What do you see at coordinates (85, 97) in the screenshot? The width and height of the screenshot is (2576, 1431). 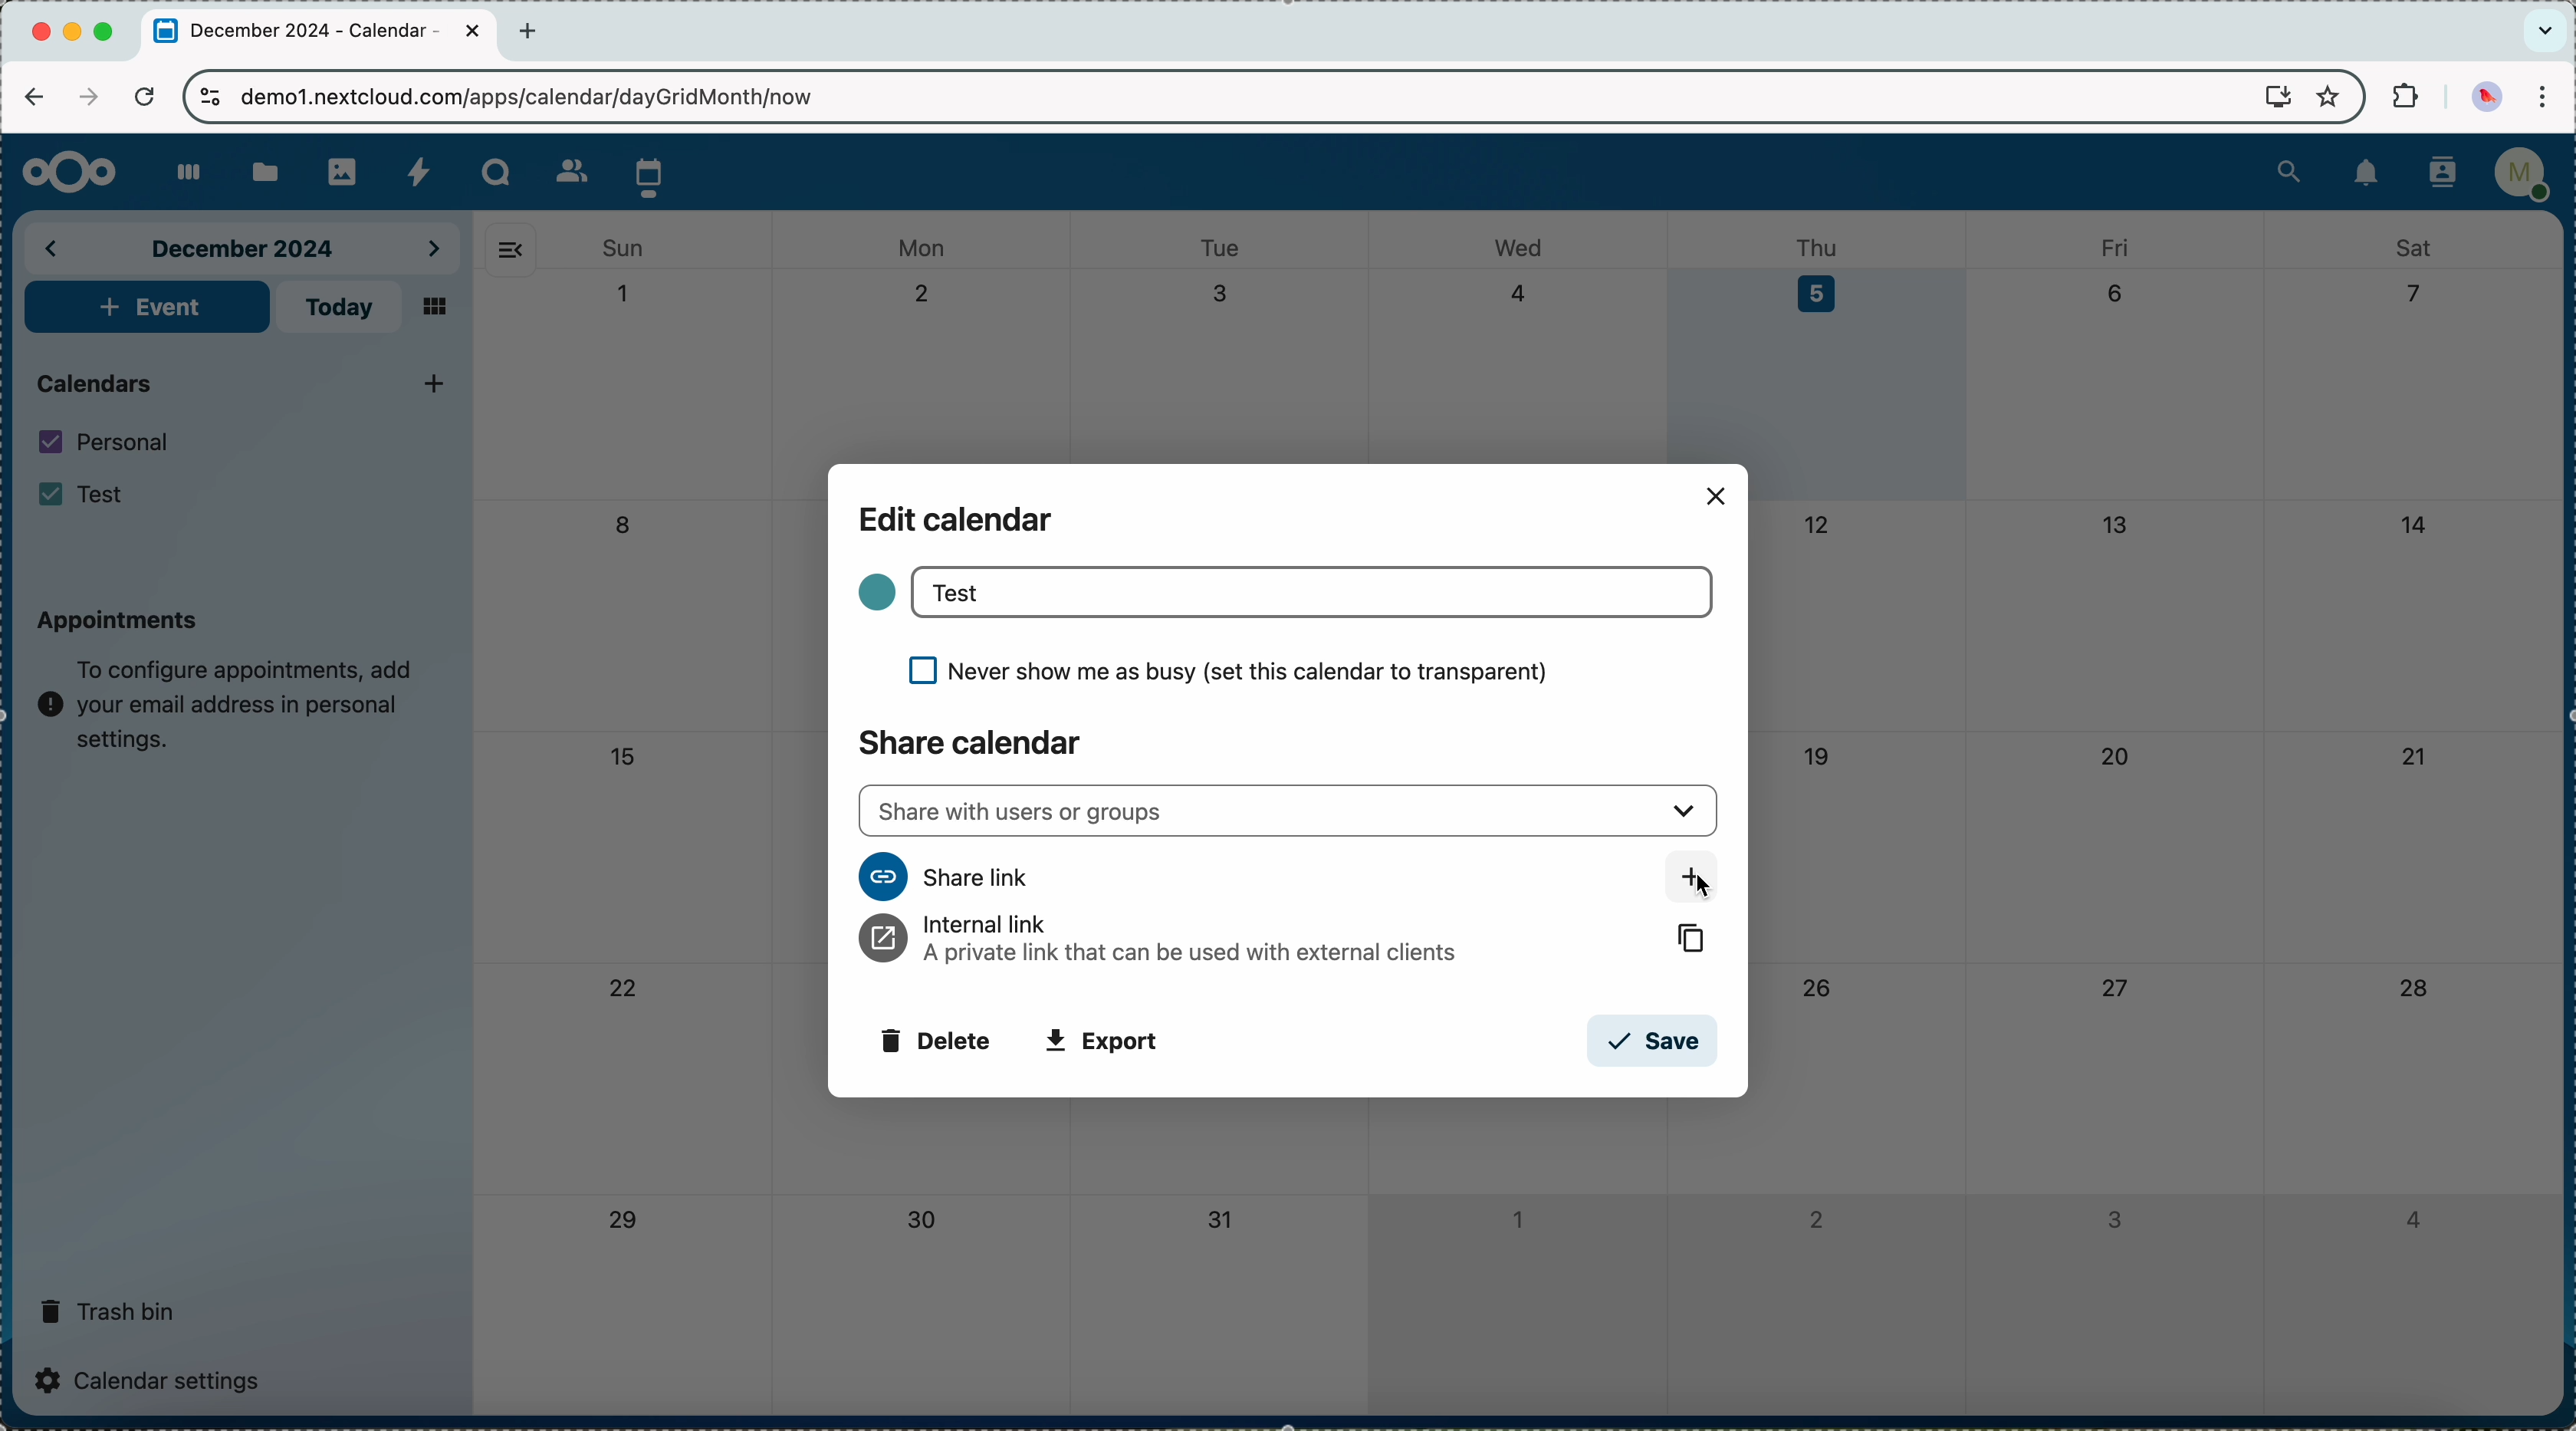 I see `navigate foward` at bounding box center [85, 97].